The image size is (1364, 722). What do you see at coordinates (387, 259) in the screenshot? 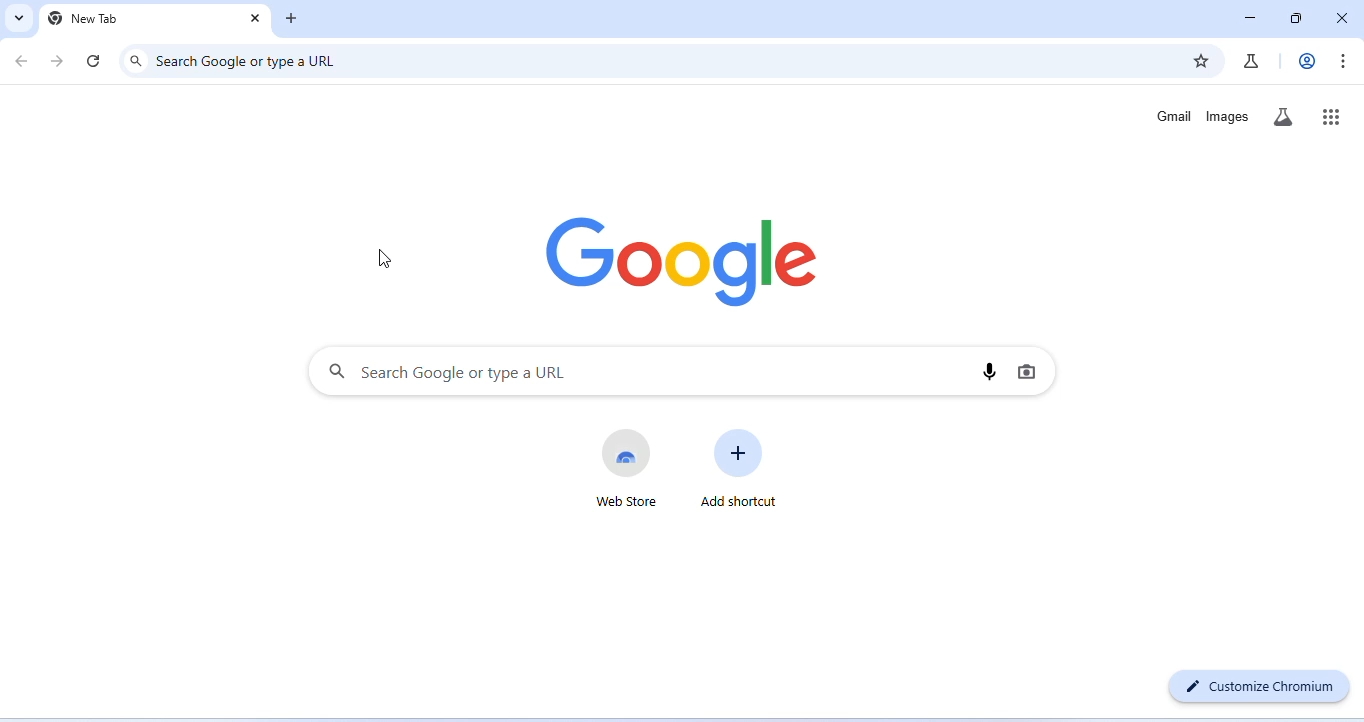
I see `cursor` at bounding box center [387, 259].